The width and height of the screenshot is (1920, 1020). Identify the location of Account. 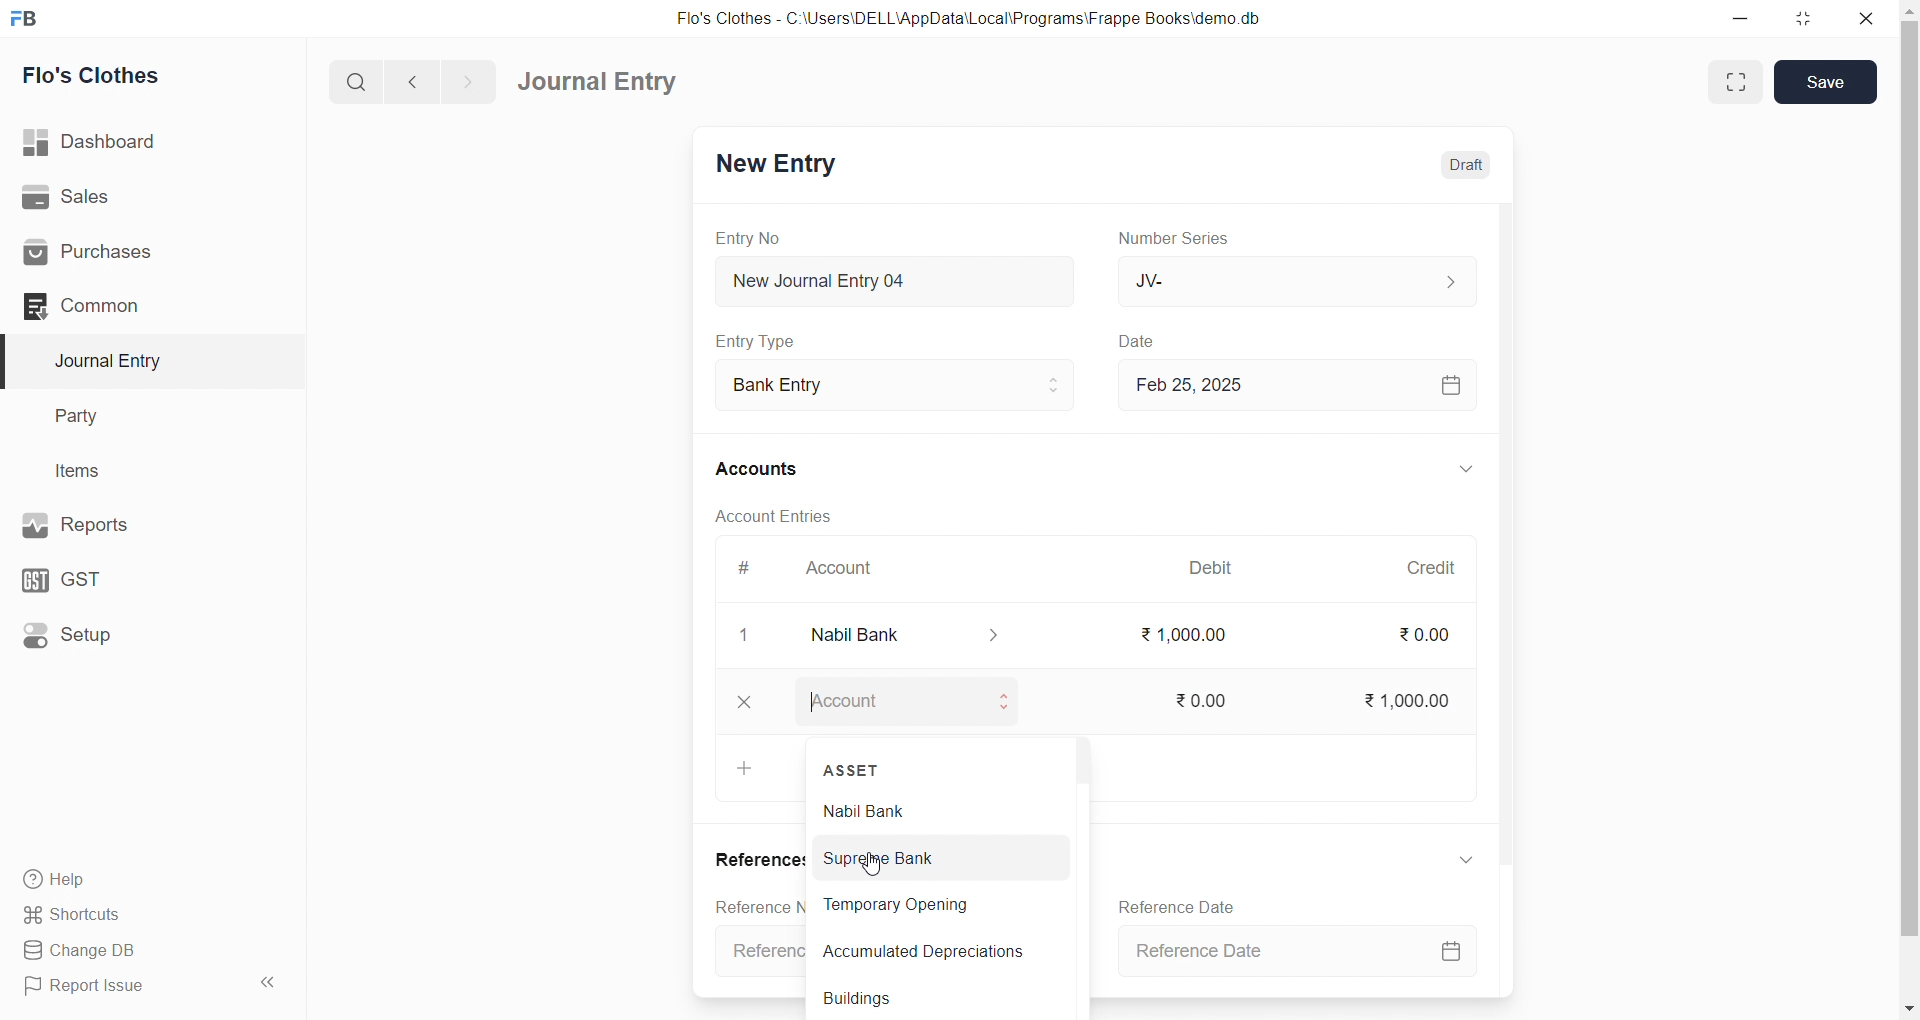
(905, 632).